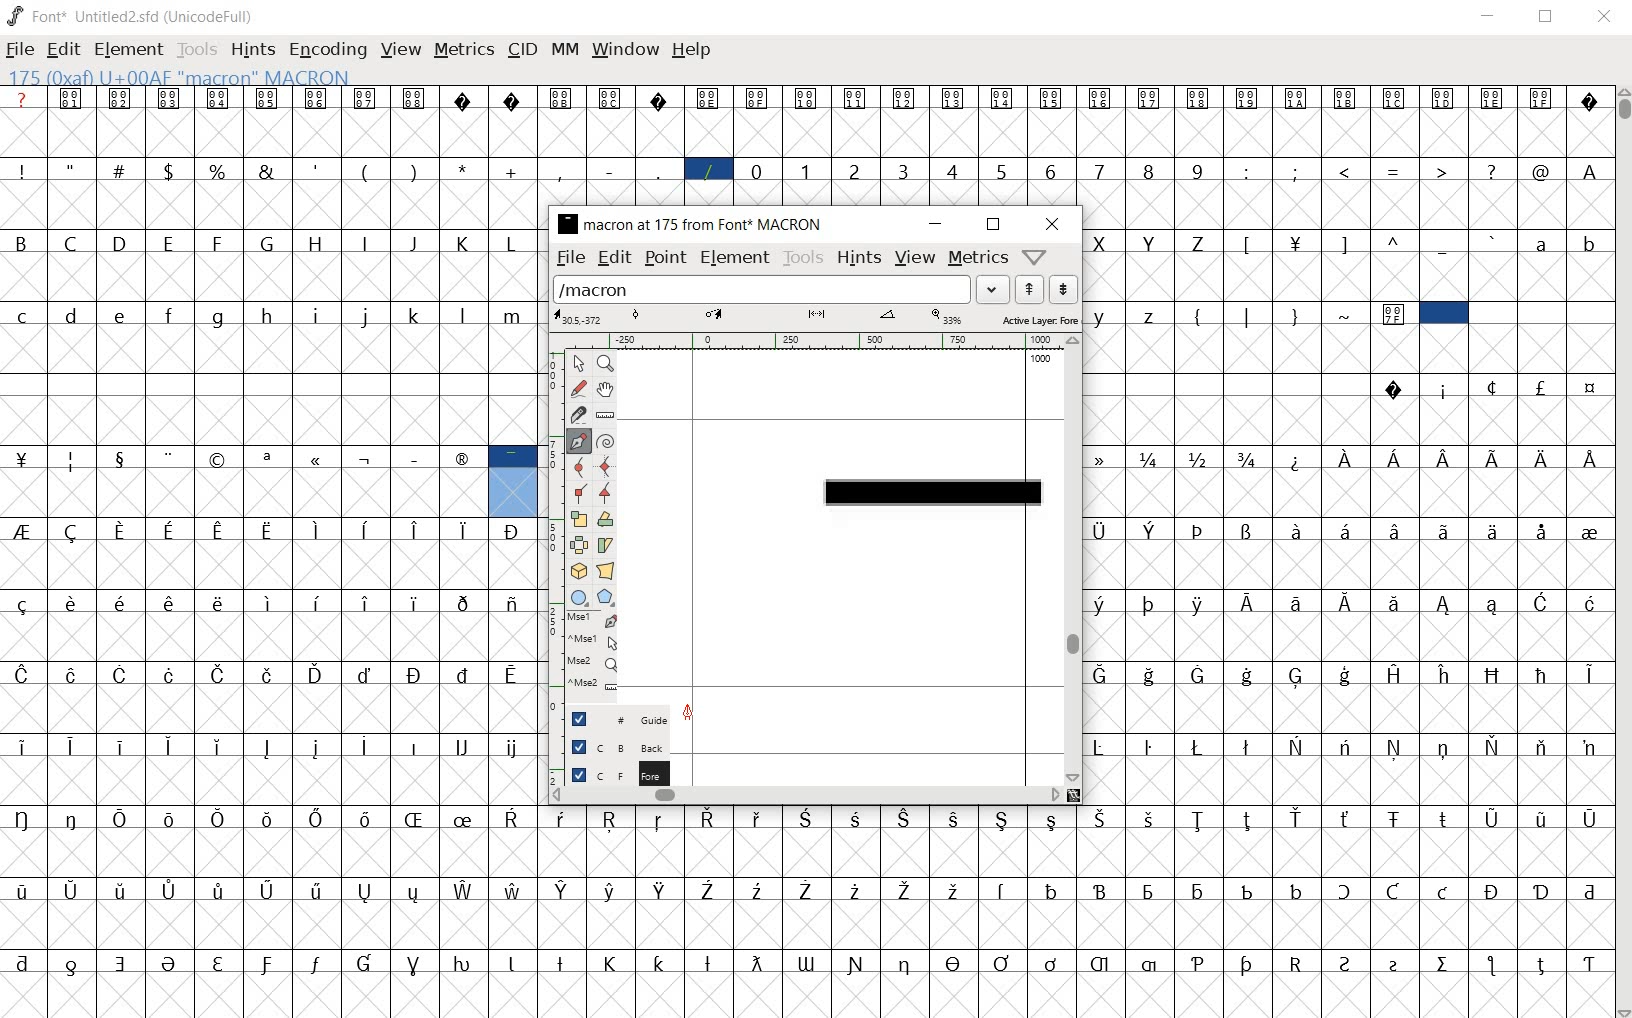  What do you see at coordinates (619, 774) in the screenshot?
I see `foreground layer` at bounding box center [619, 774].